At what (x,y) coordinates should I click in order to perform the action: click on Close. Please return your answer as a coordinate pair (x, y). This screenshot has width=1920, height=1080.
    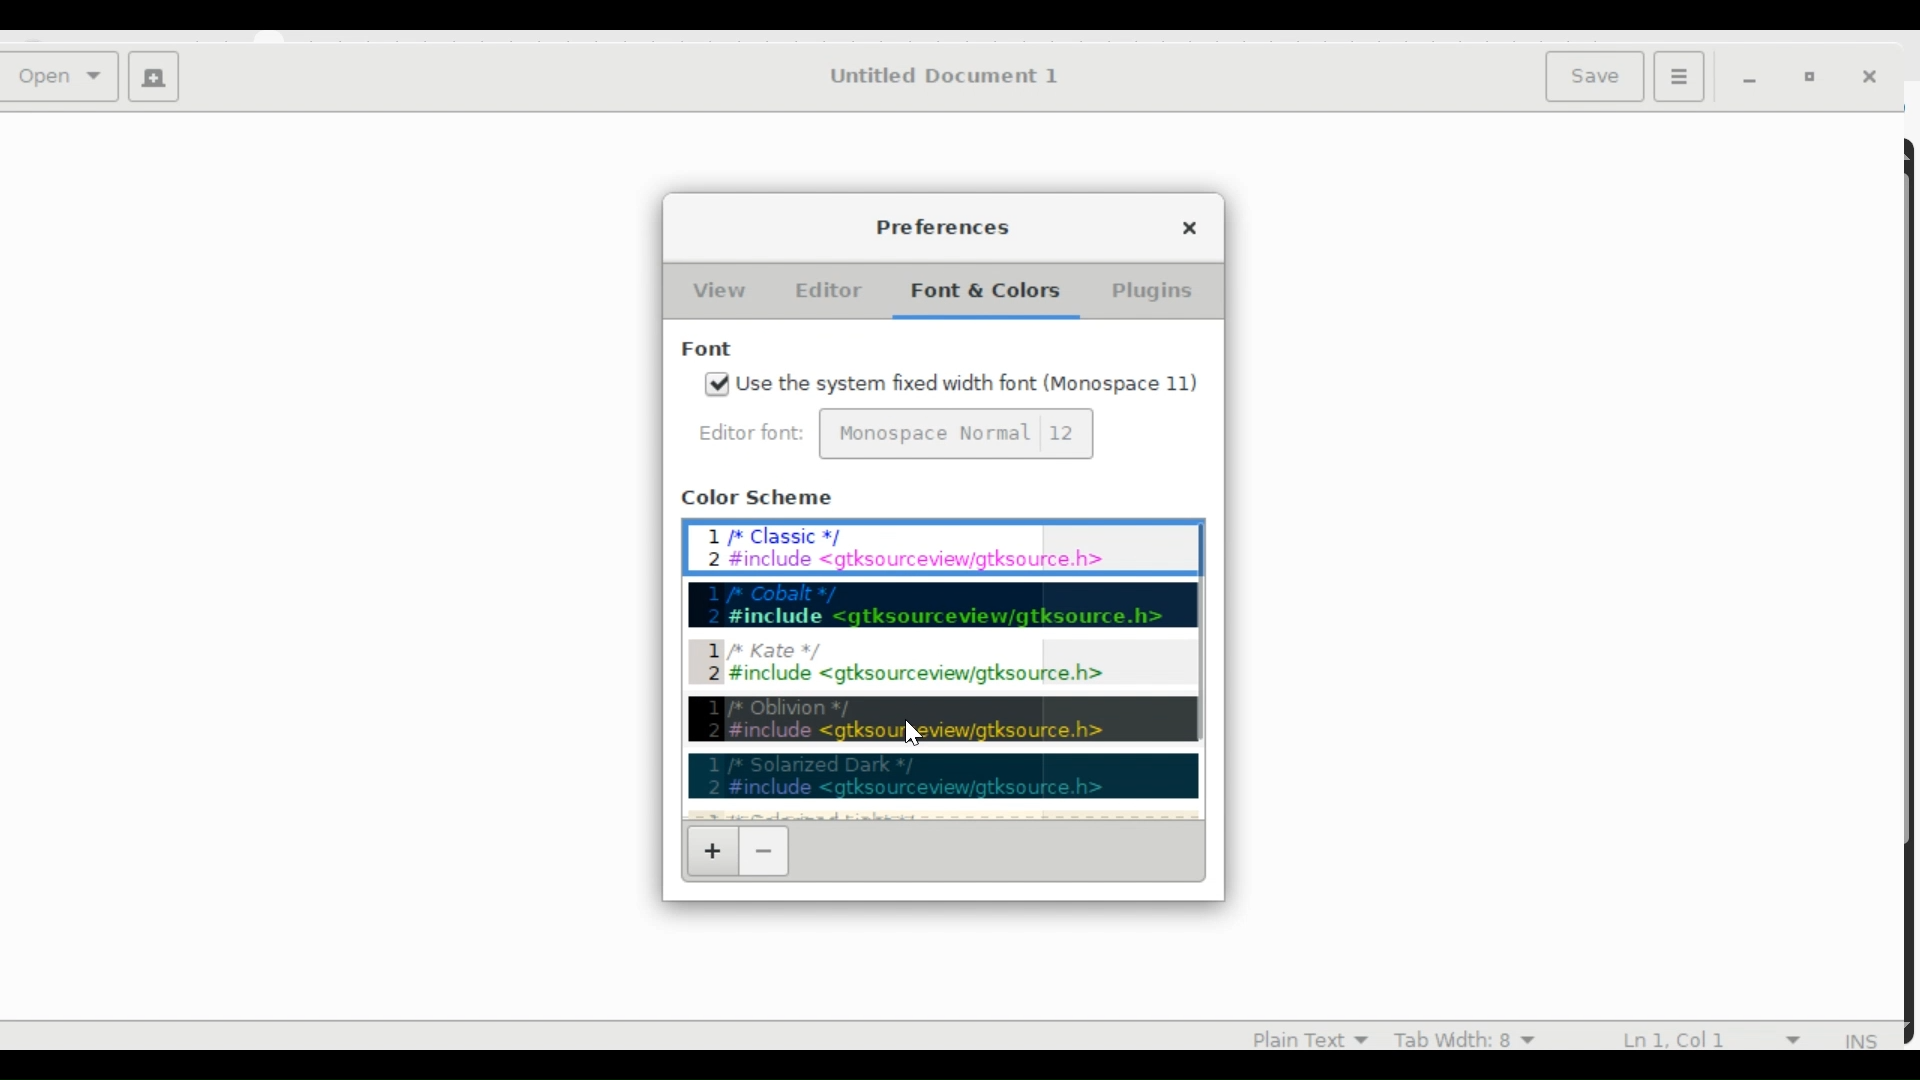
    Looking at the image, I should click on (1875, 79).